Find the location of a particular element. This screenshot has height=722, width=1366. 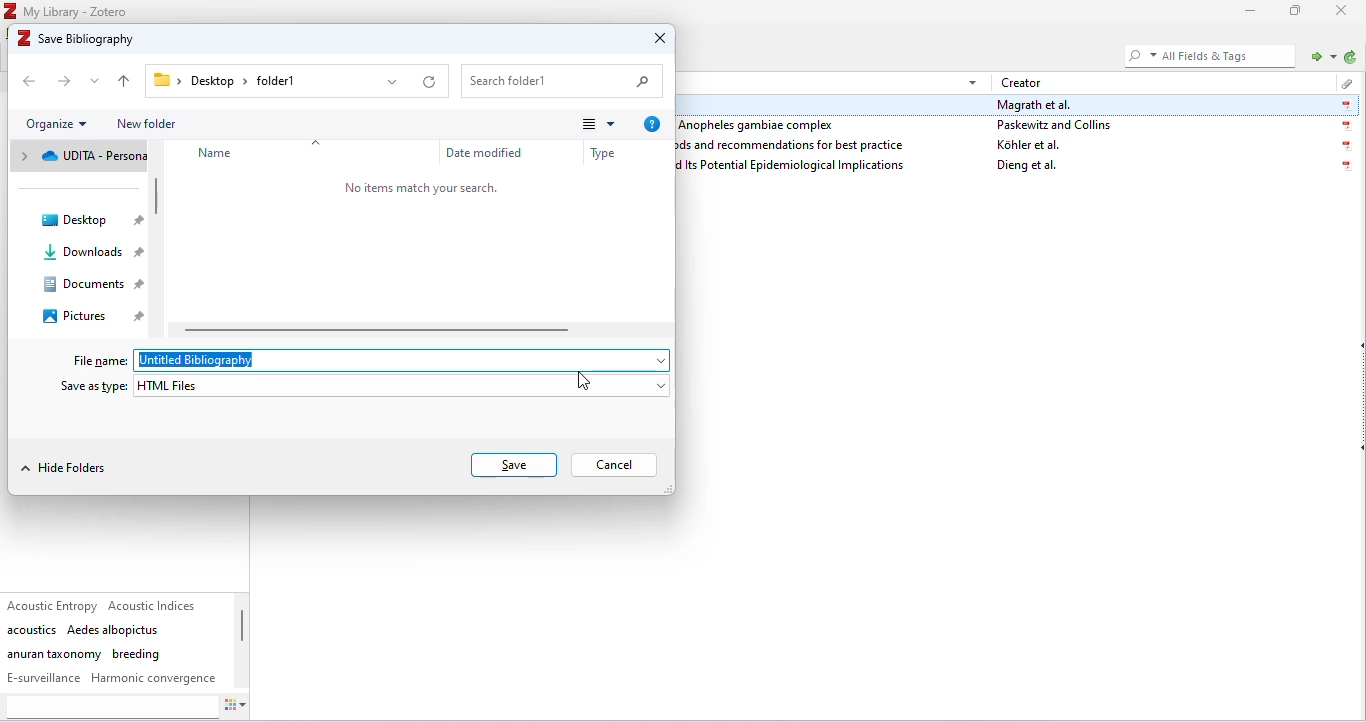

downloads is located at coordinates (92, 252).